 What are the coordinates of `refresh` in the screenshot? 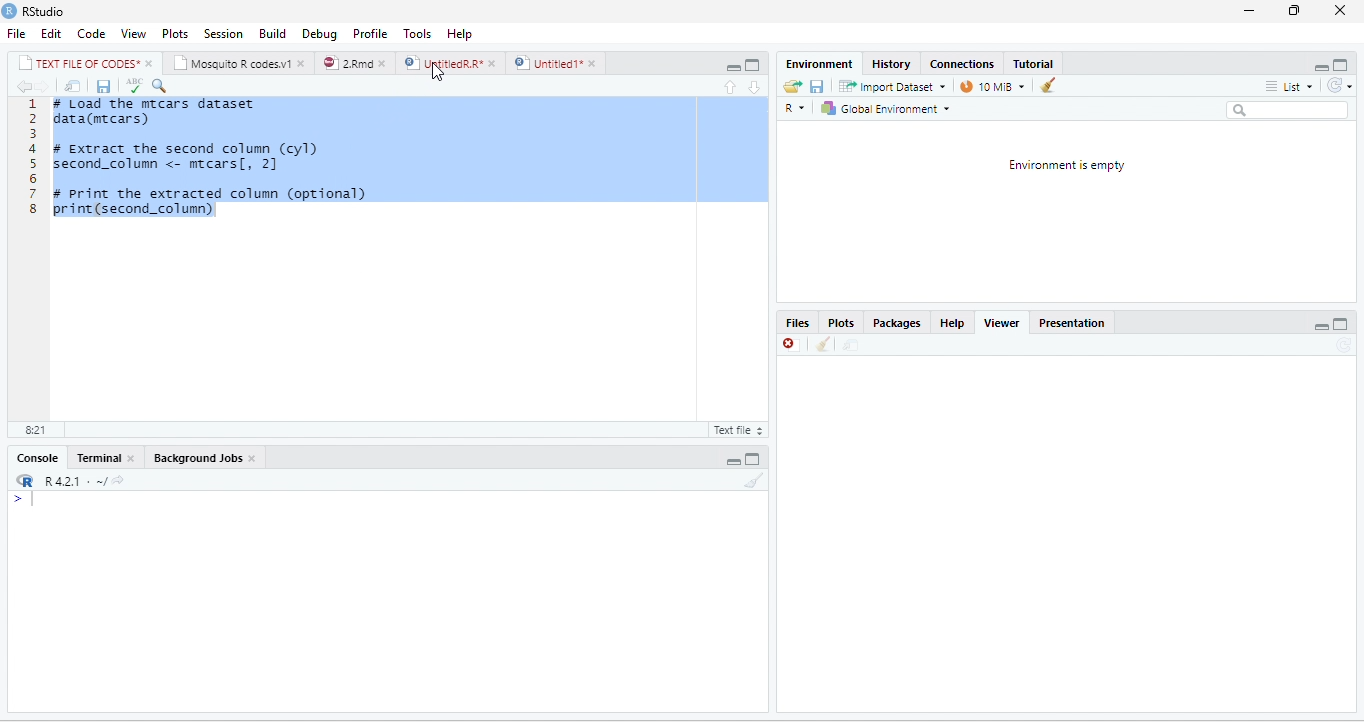 It's located at (1343, 86).